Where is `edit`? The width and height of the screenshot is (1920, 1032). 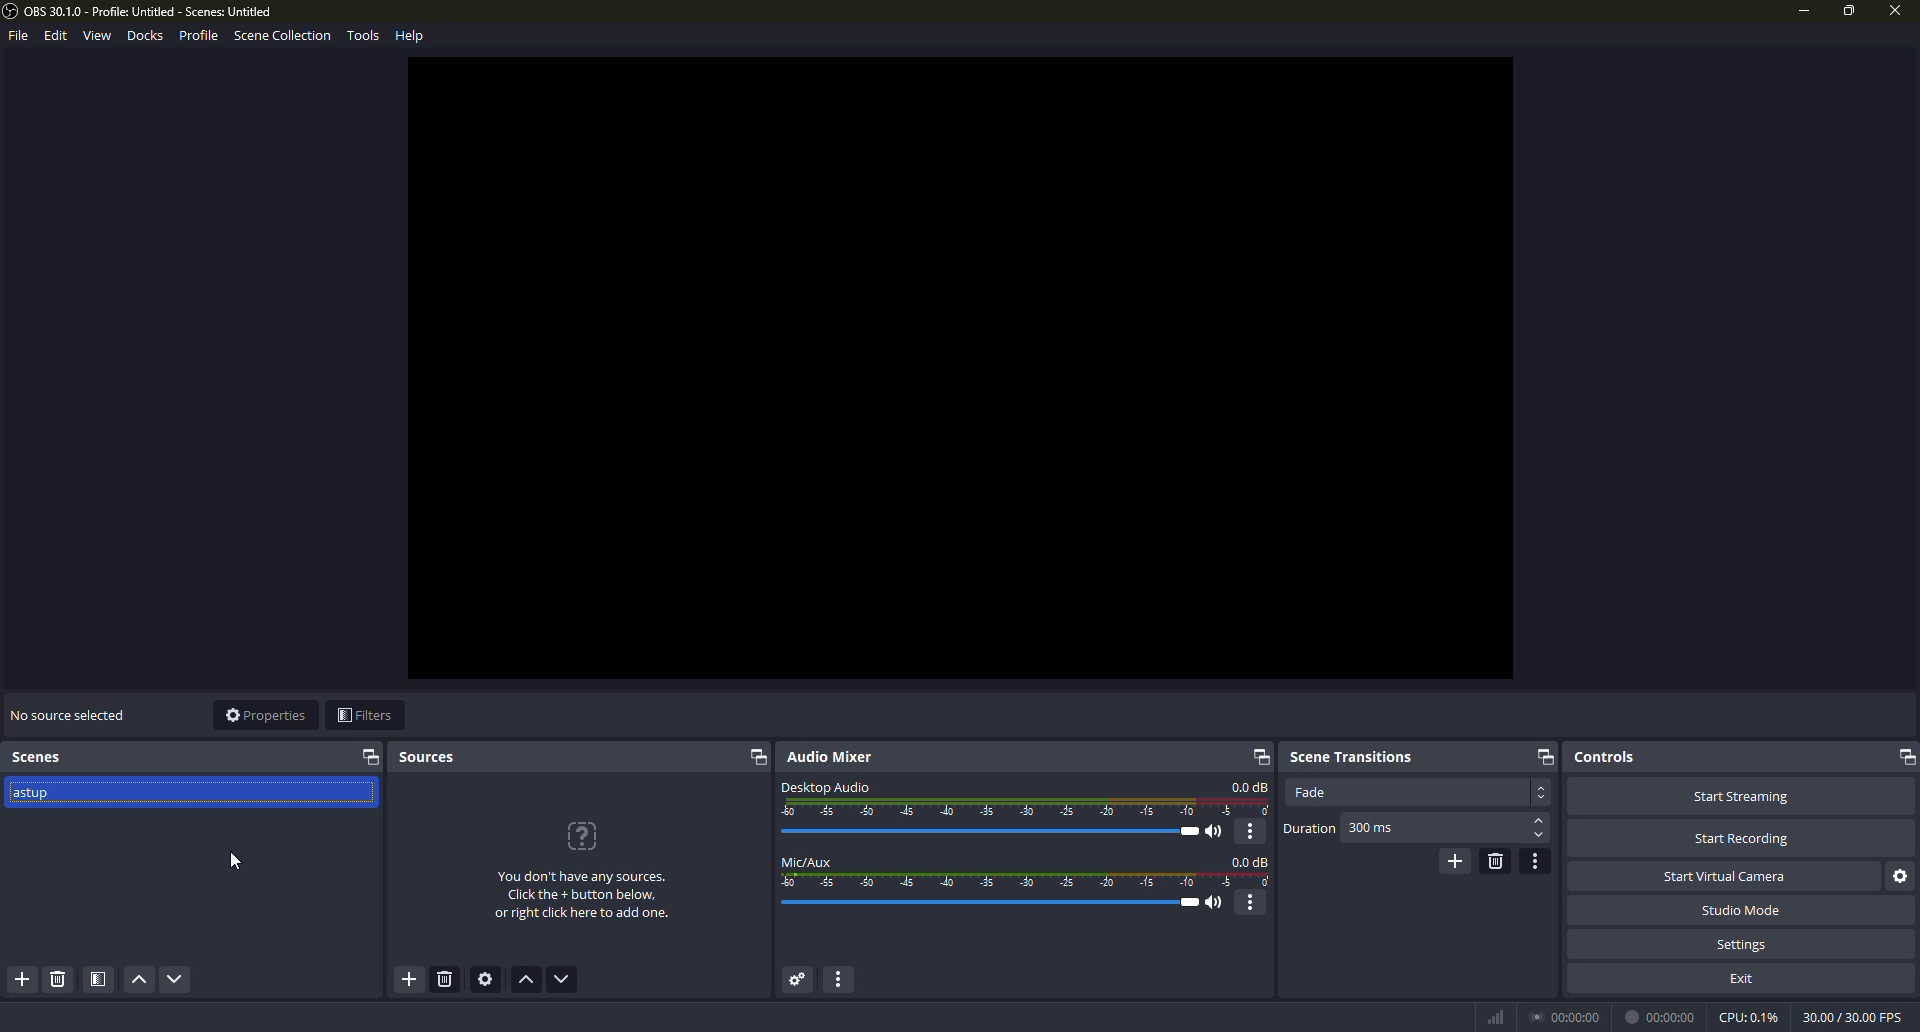
edit is located at coordinates (52, 36).